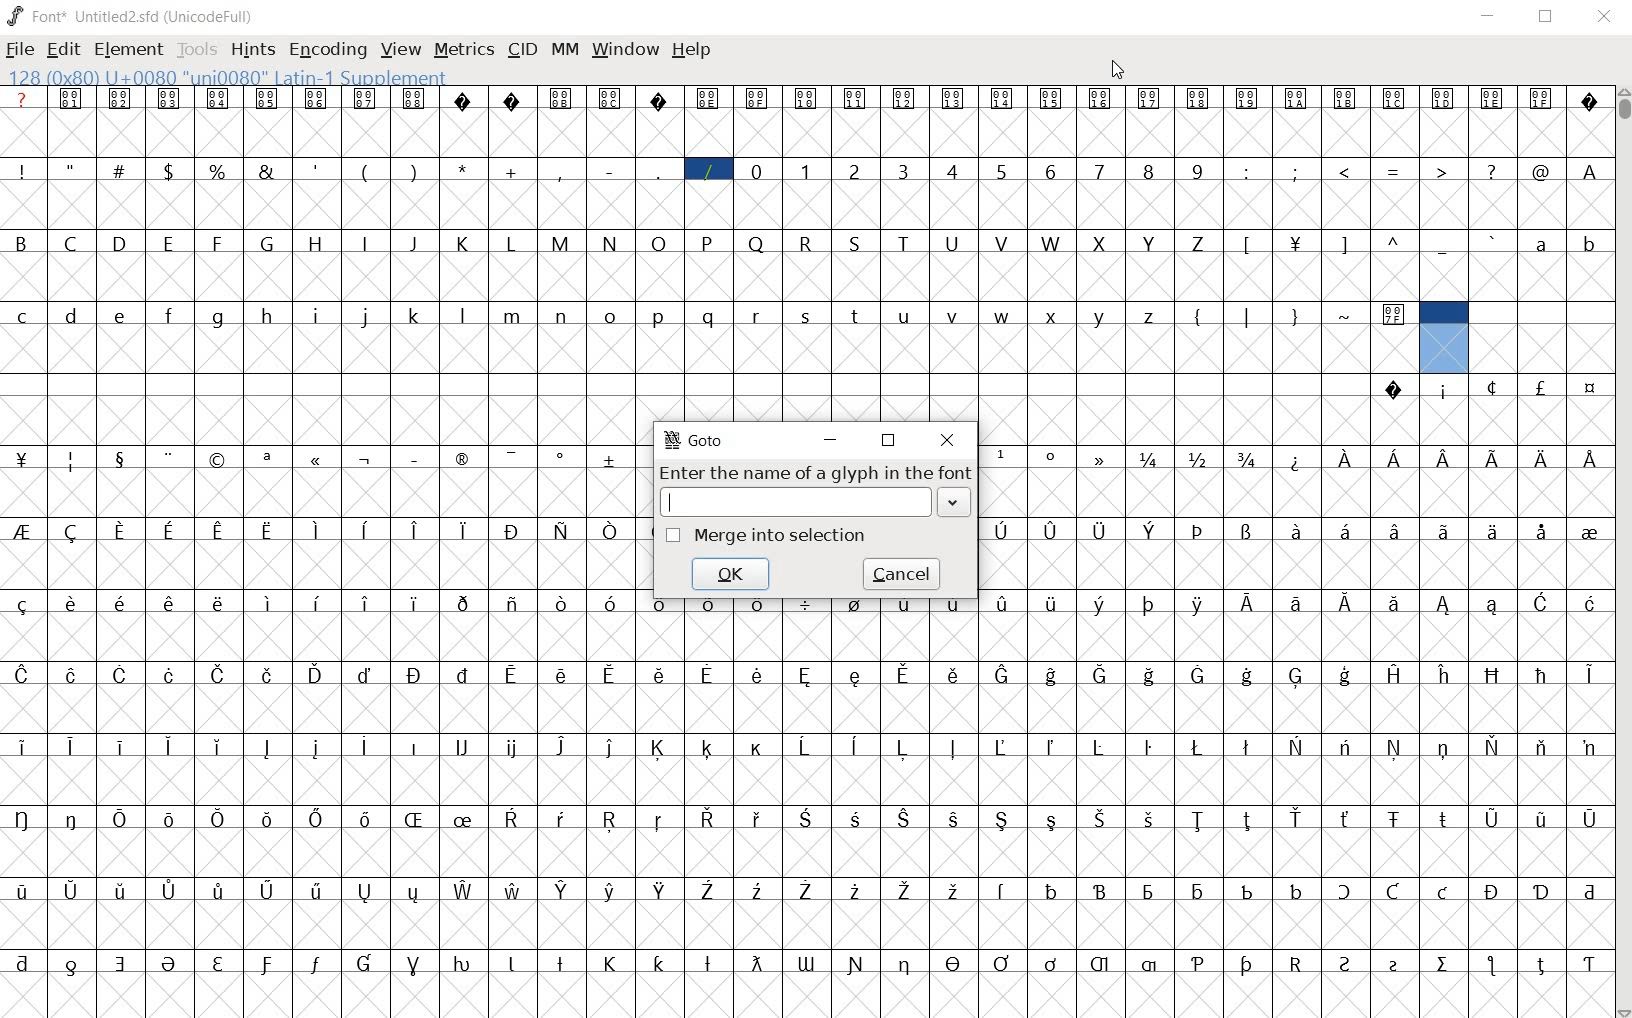  I want to click on Symbol, so click(660, 747).